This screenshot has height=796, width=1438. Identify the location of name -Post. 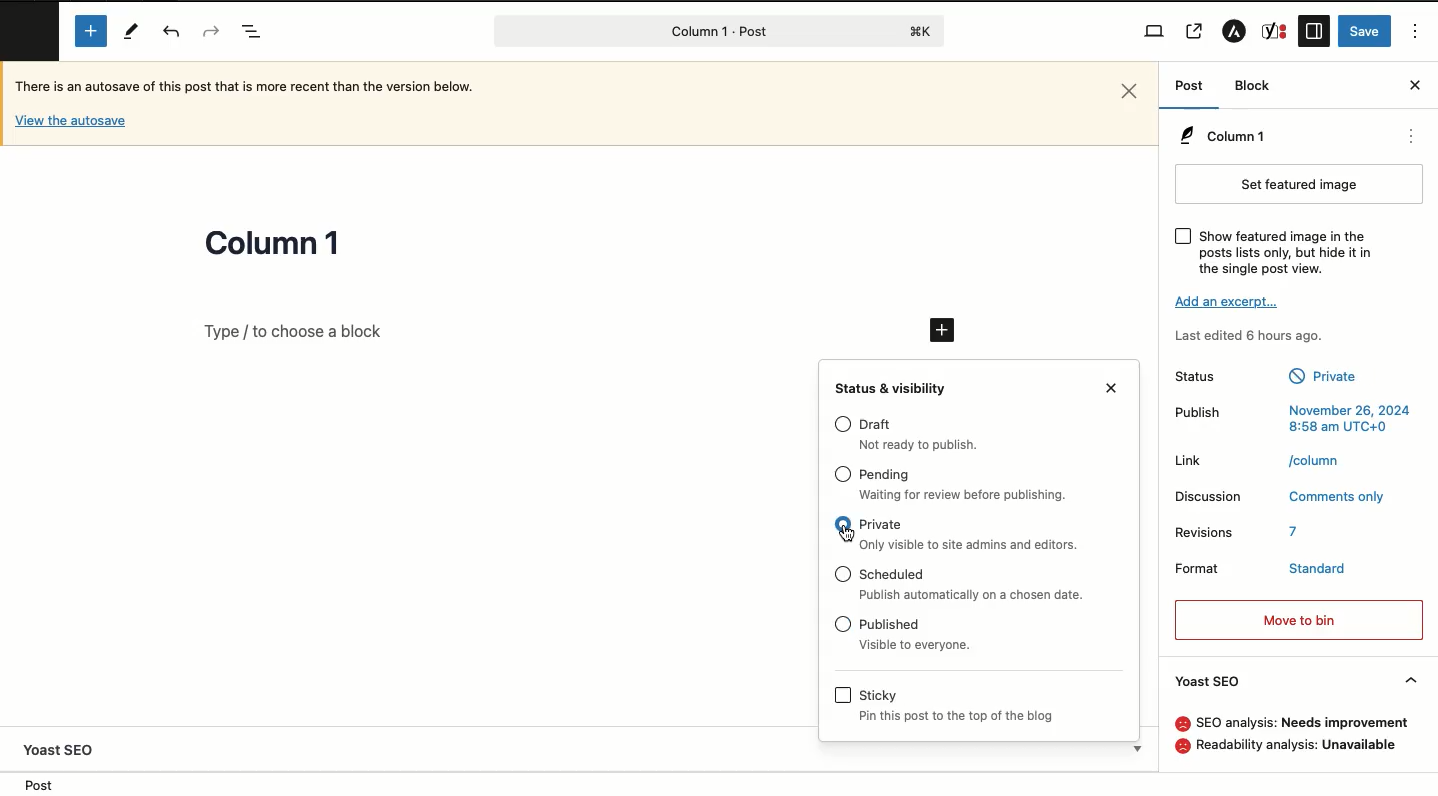
(684, 33).